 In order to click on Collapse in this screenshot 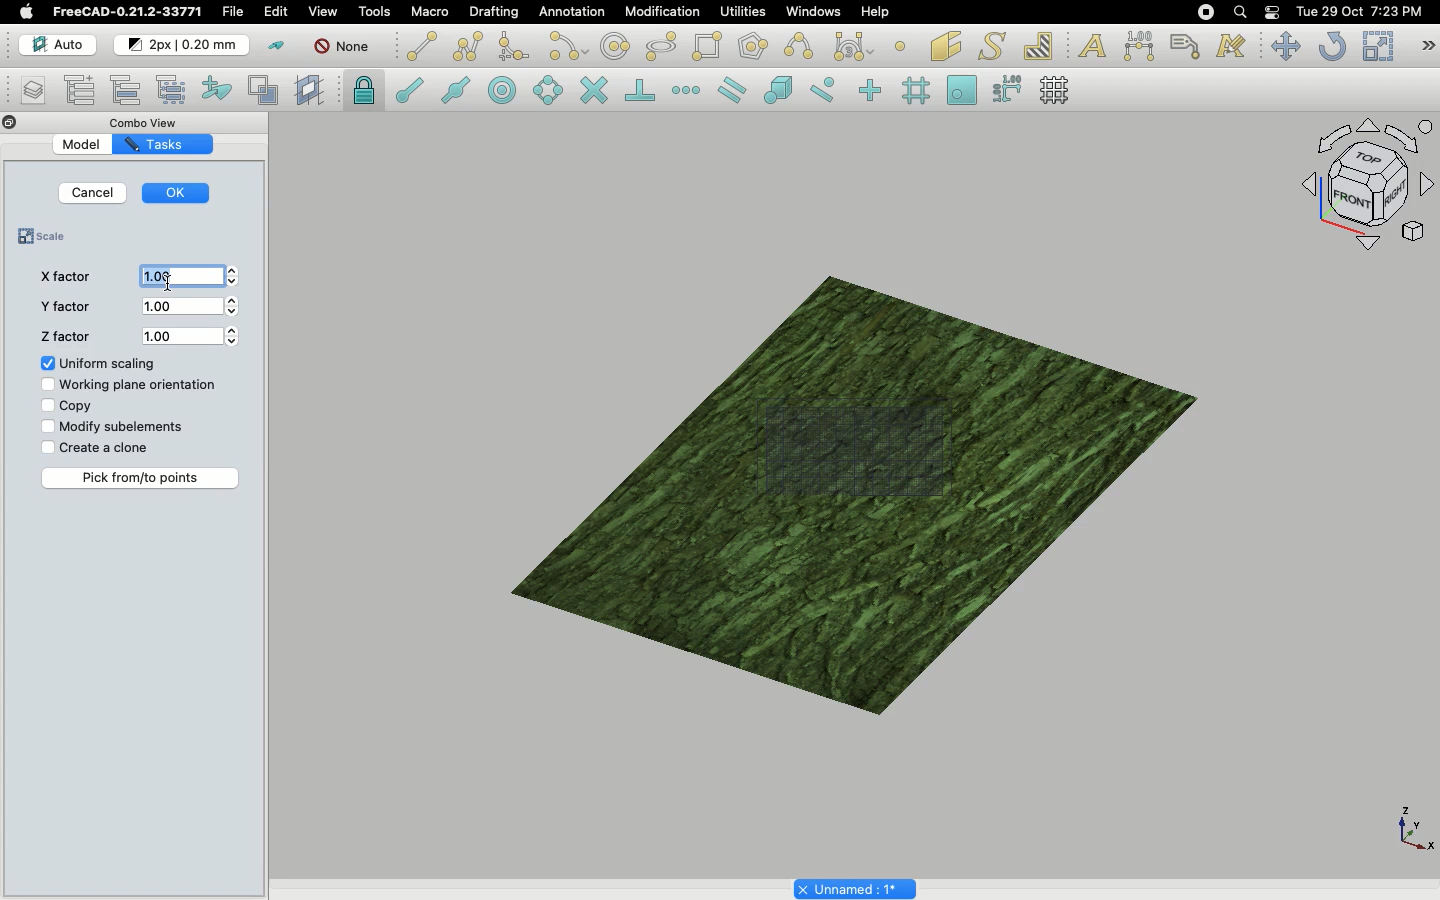, I will do `click(28, 123)`.